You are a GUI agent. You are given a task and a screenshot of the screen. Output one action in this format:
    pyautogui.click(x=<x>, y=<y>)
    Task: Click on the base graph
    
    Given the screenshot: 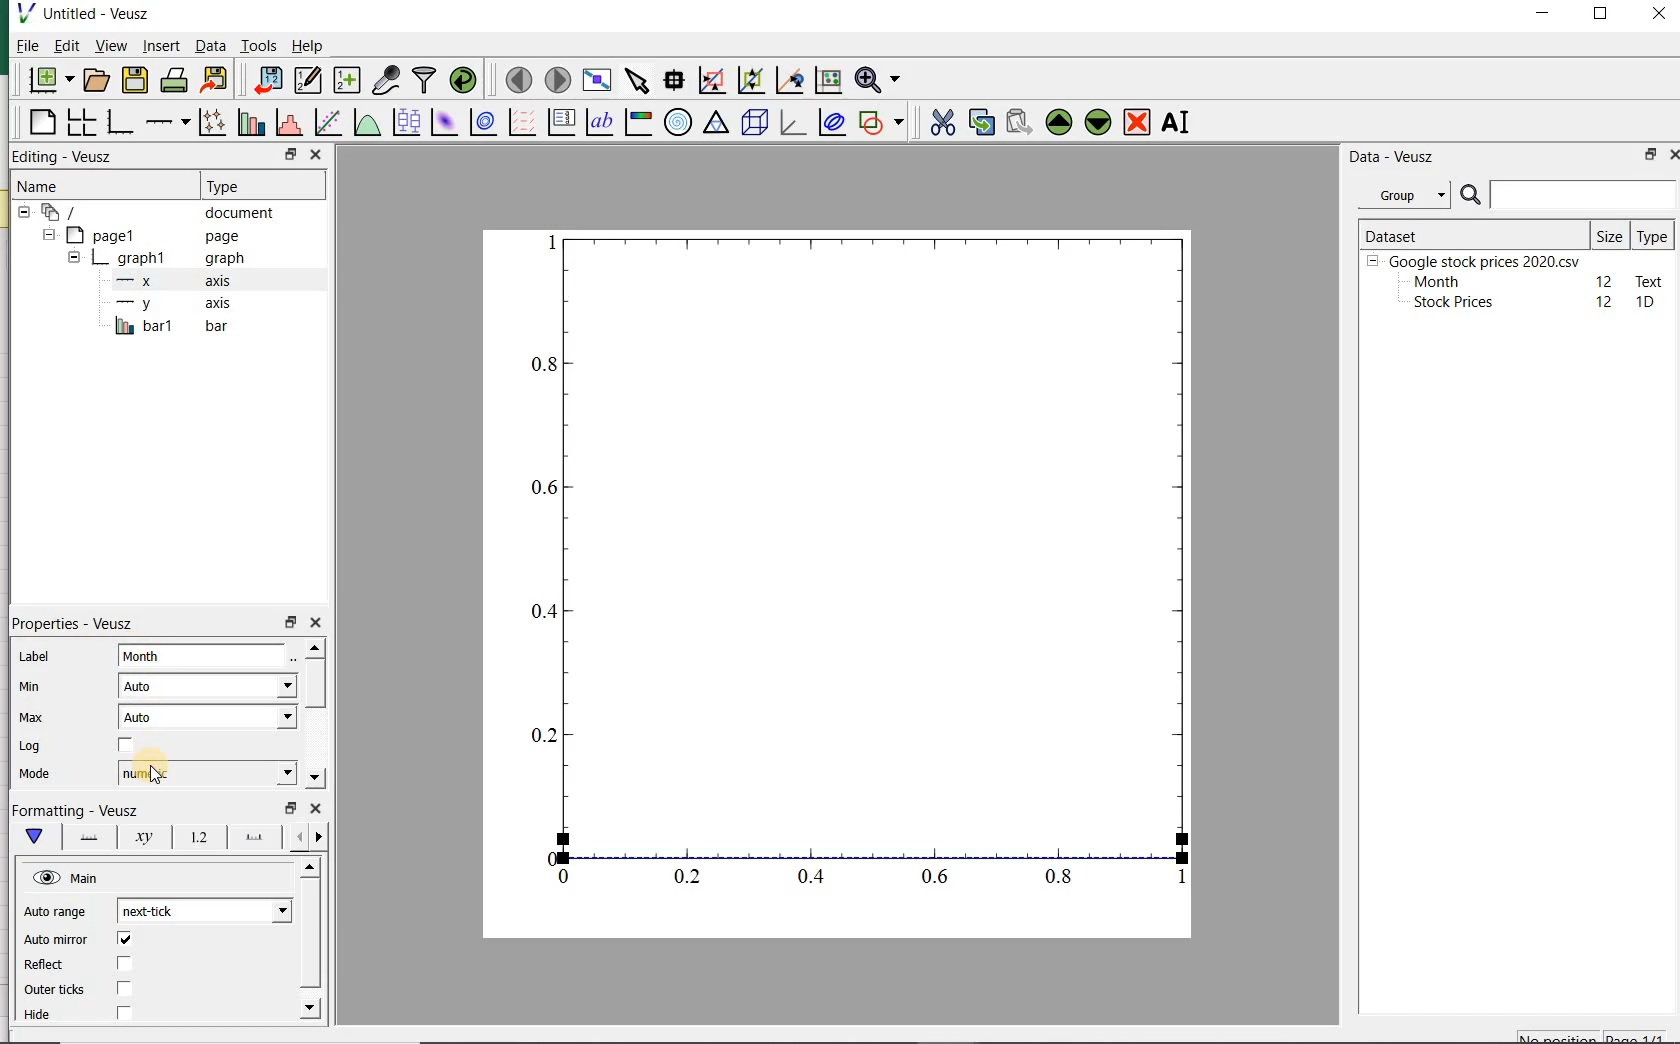 What is the action you would take?
    pyautogui.click(x=119, y=123)
    